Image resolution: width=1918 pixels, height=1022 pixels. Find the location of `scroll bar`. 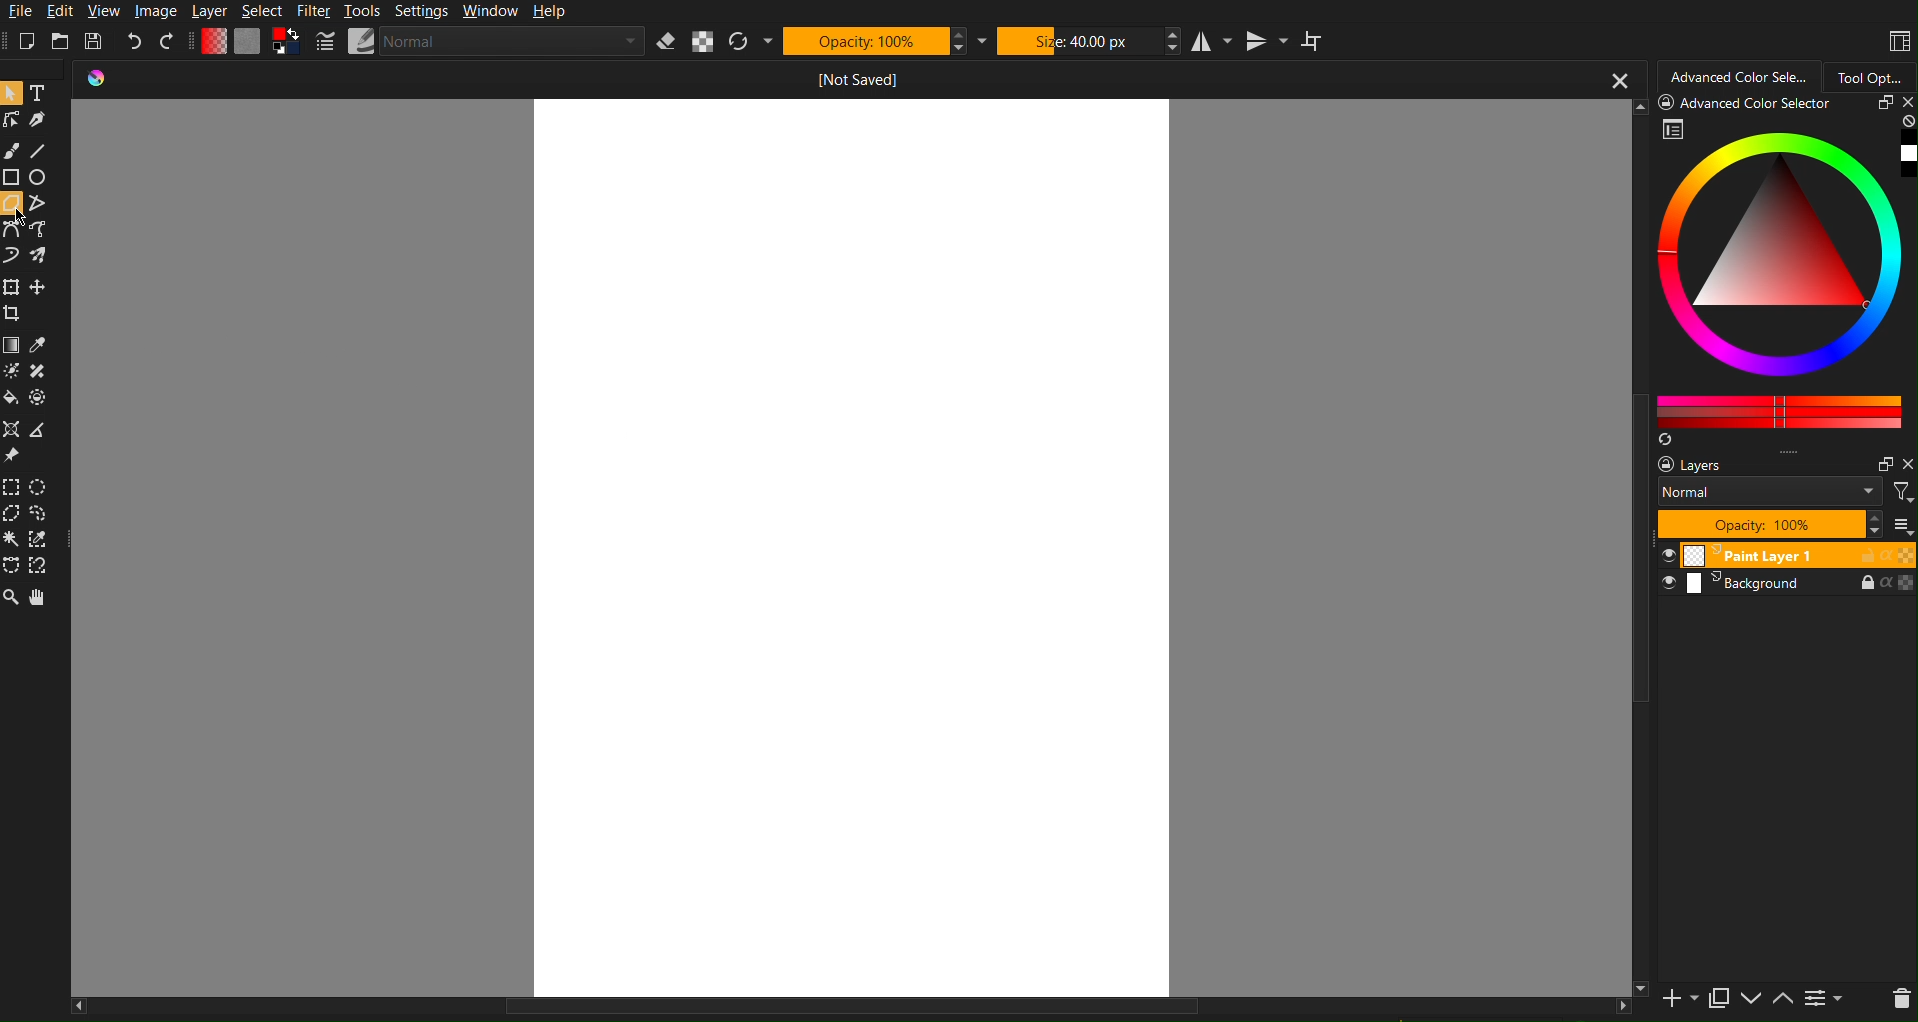

scroll bar is located at coordinates (1638, 545).